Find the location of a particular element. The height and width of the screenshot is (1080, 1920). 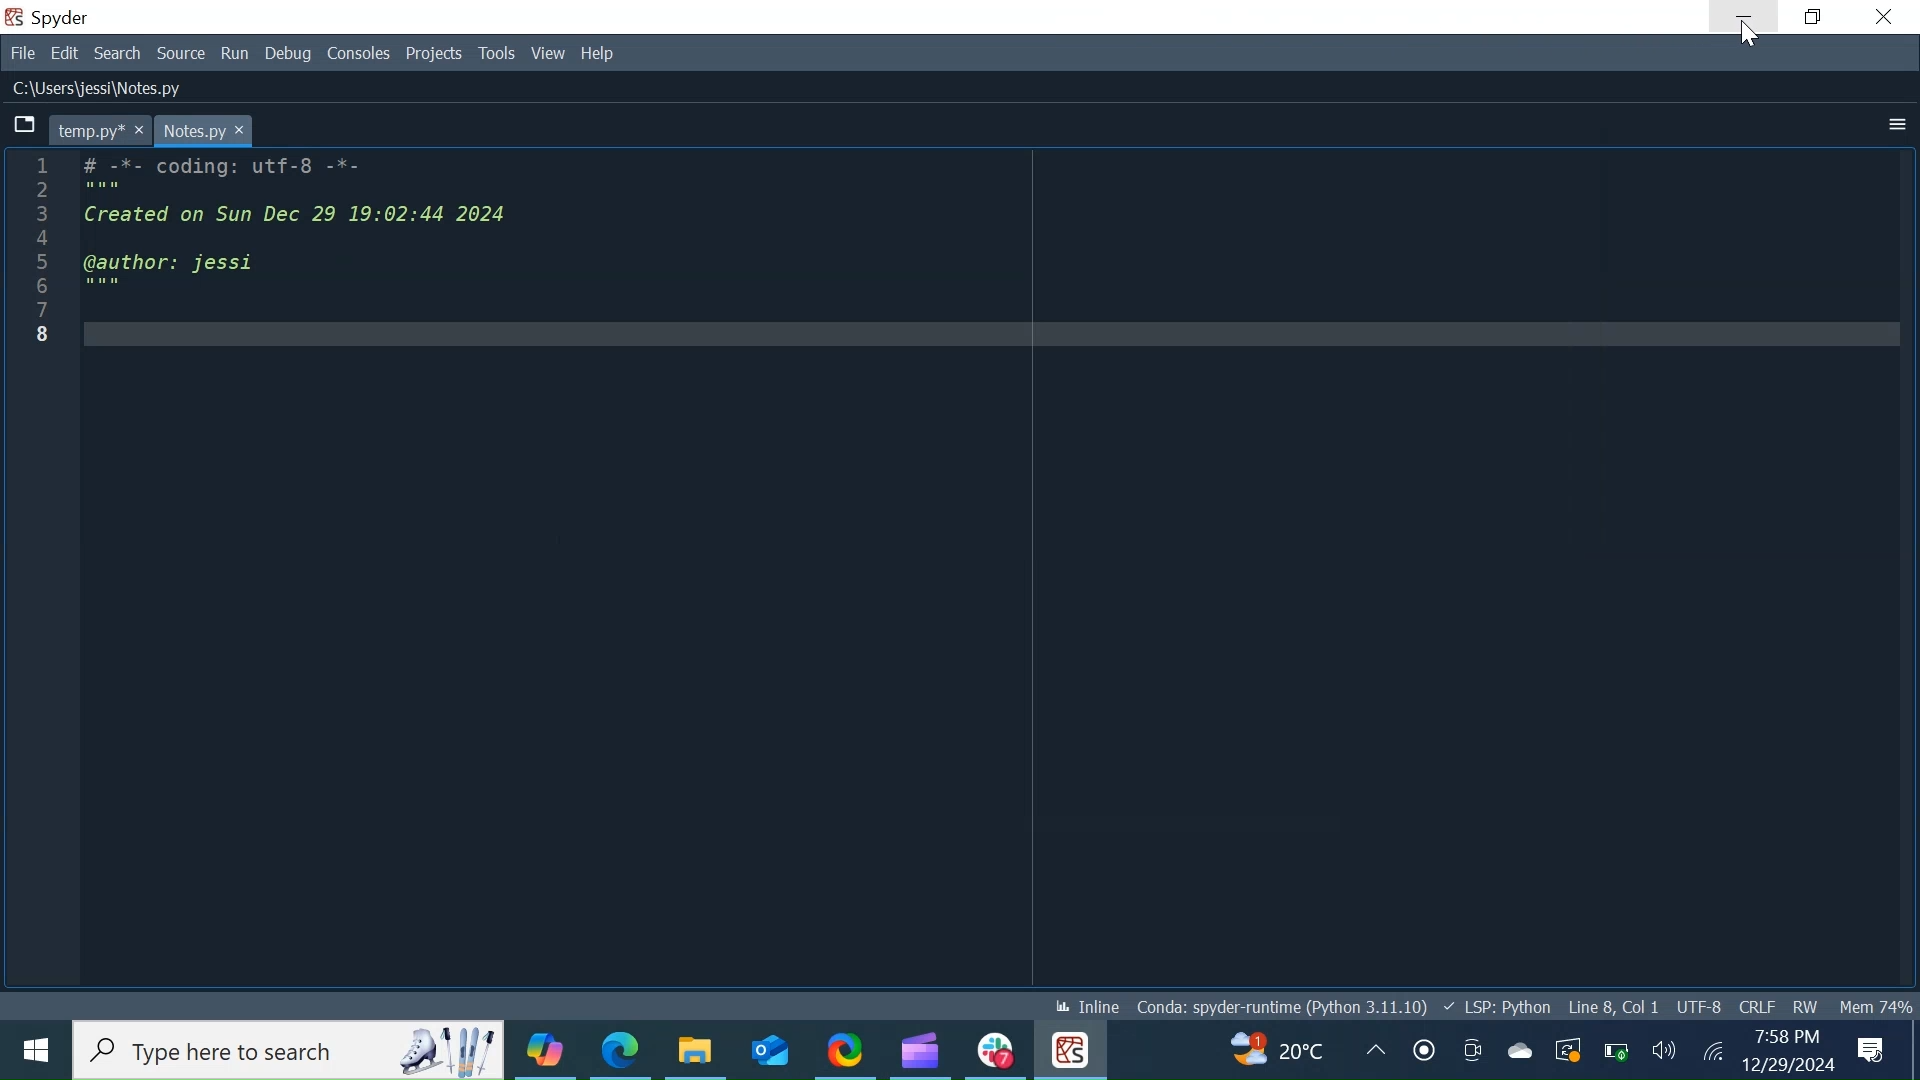

More Options is located at coordinates (1895, 123).